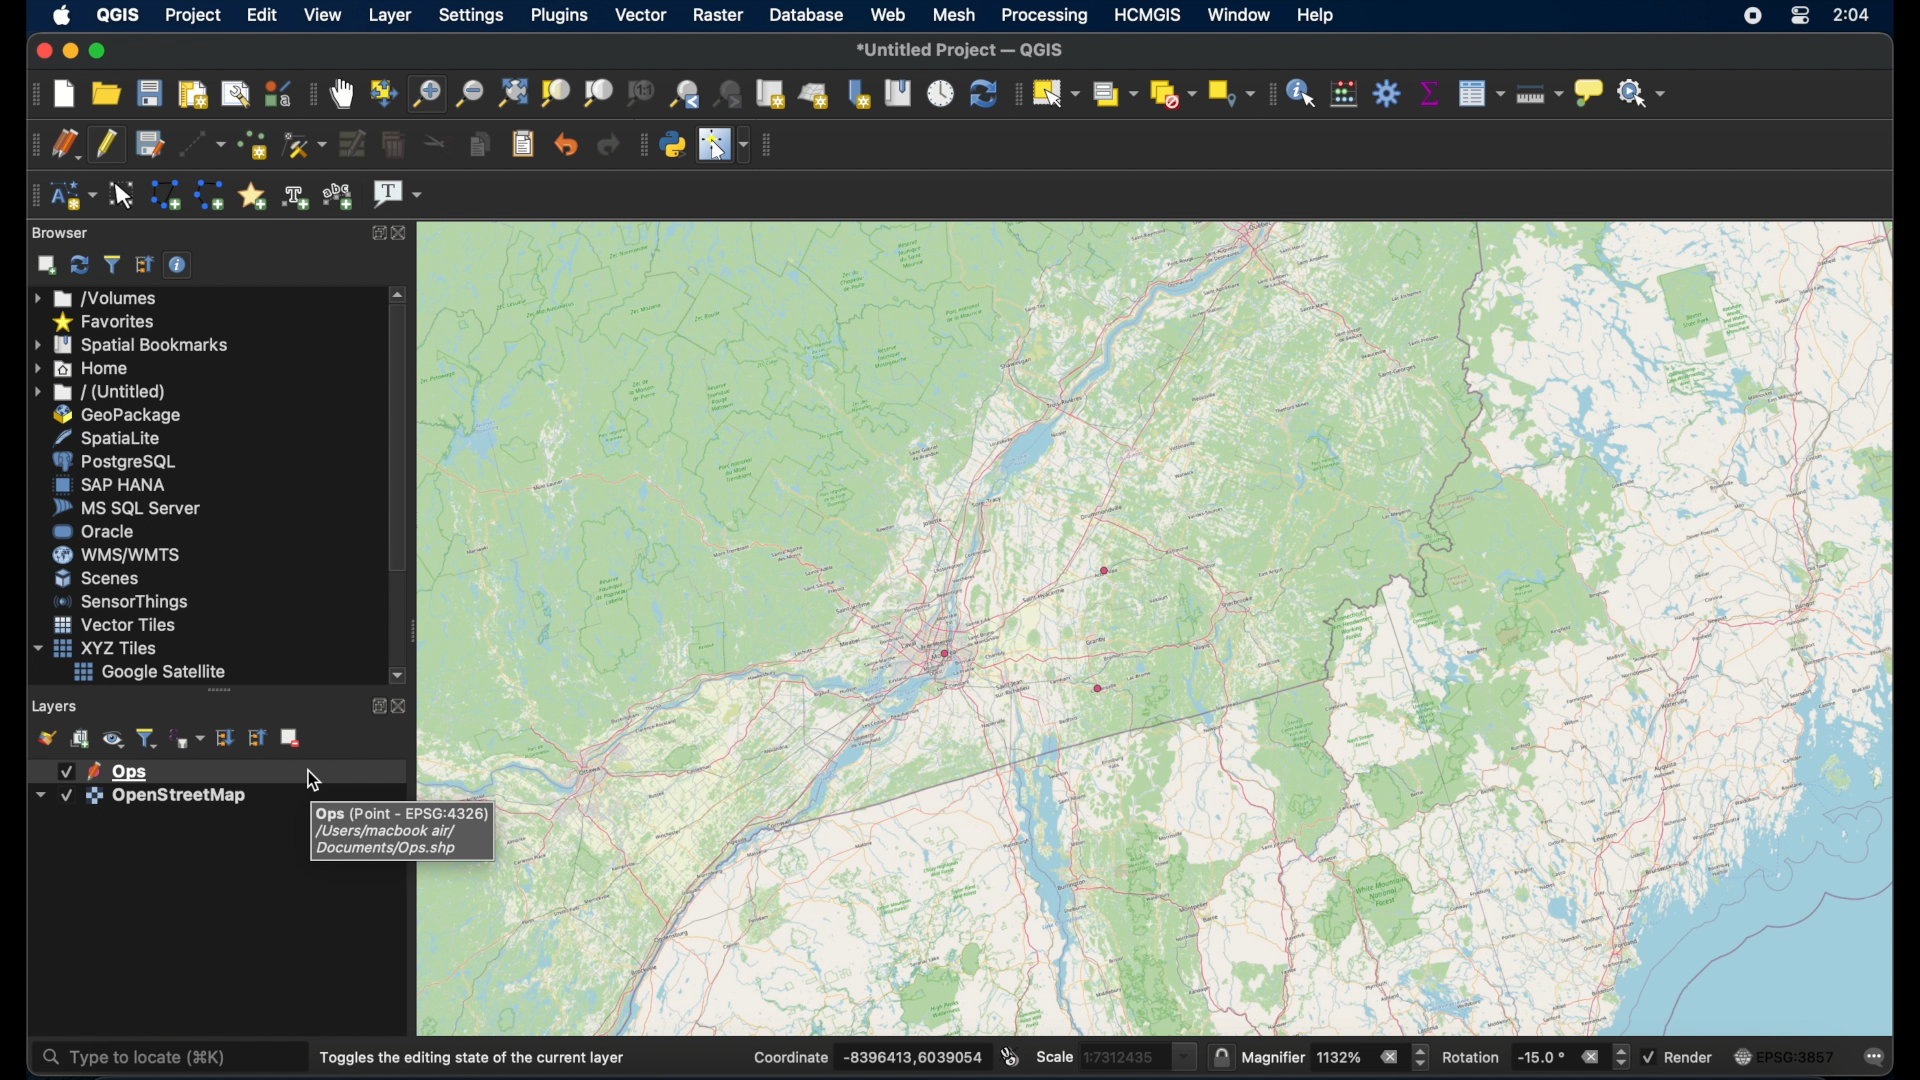  Describe the element at coordinates (117, 602) in the screenshot. I see `sensor things` at that location.